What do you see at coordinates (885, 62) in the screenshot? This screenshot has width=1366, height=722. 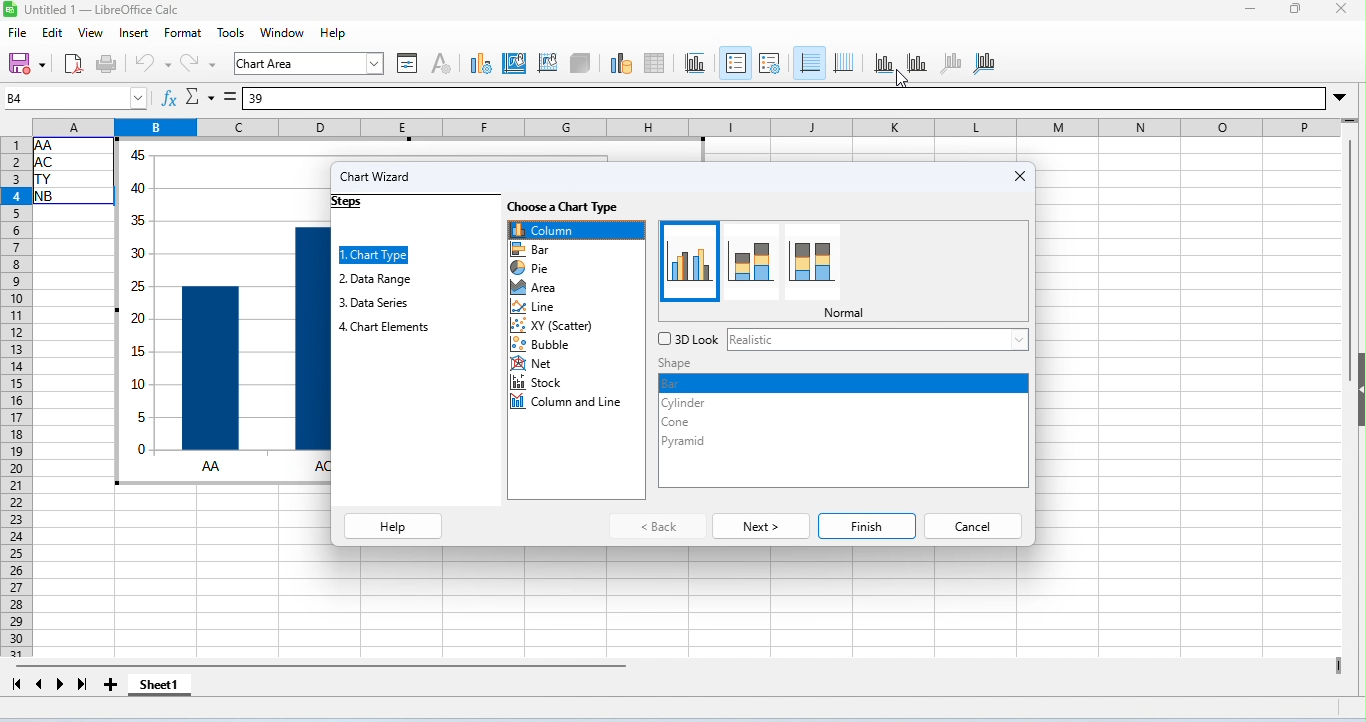 I see `x axis` at bounding box center [885, 62].